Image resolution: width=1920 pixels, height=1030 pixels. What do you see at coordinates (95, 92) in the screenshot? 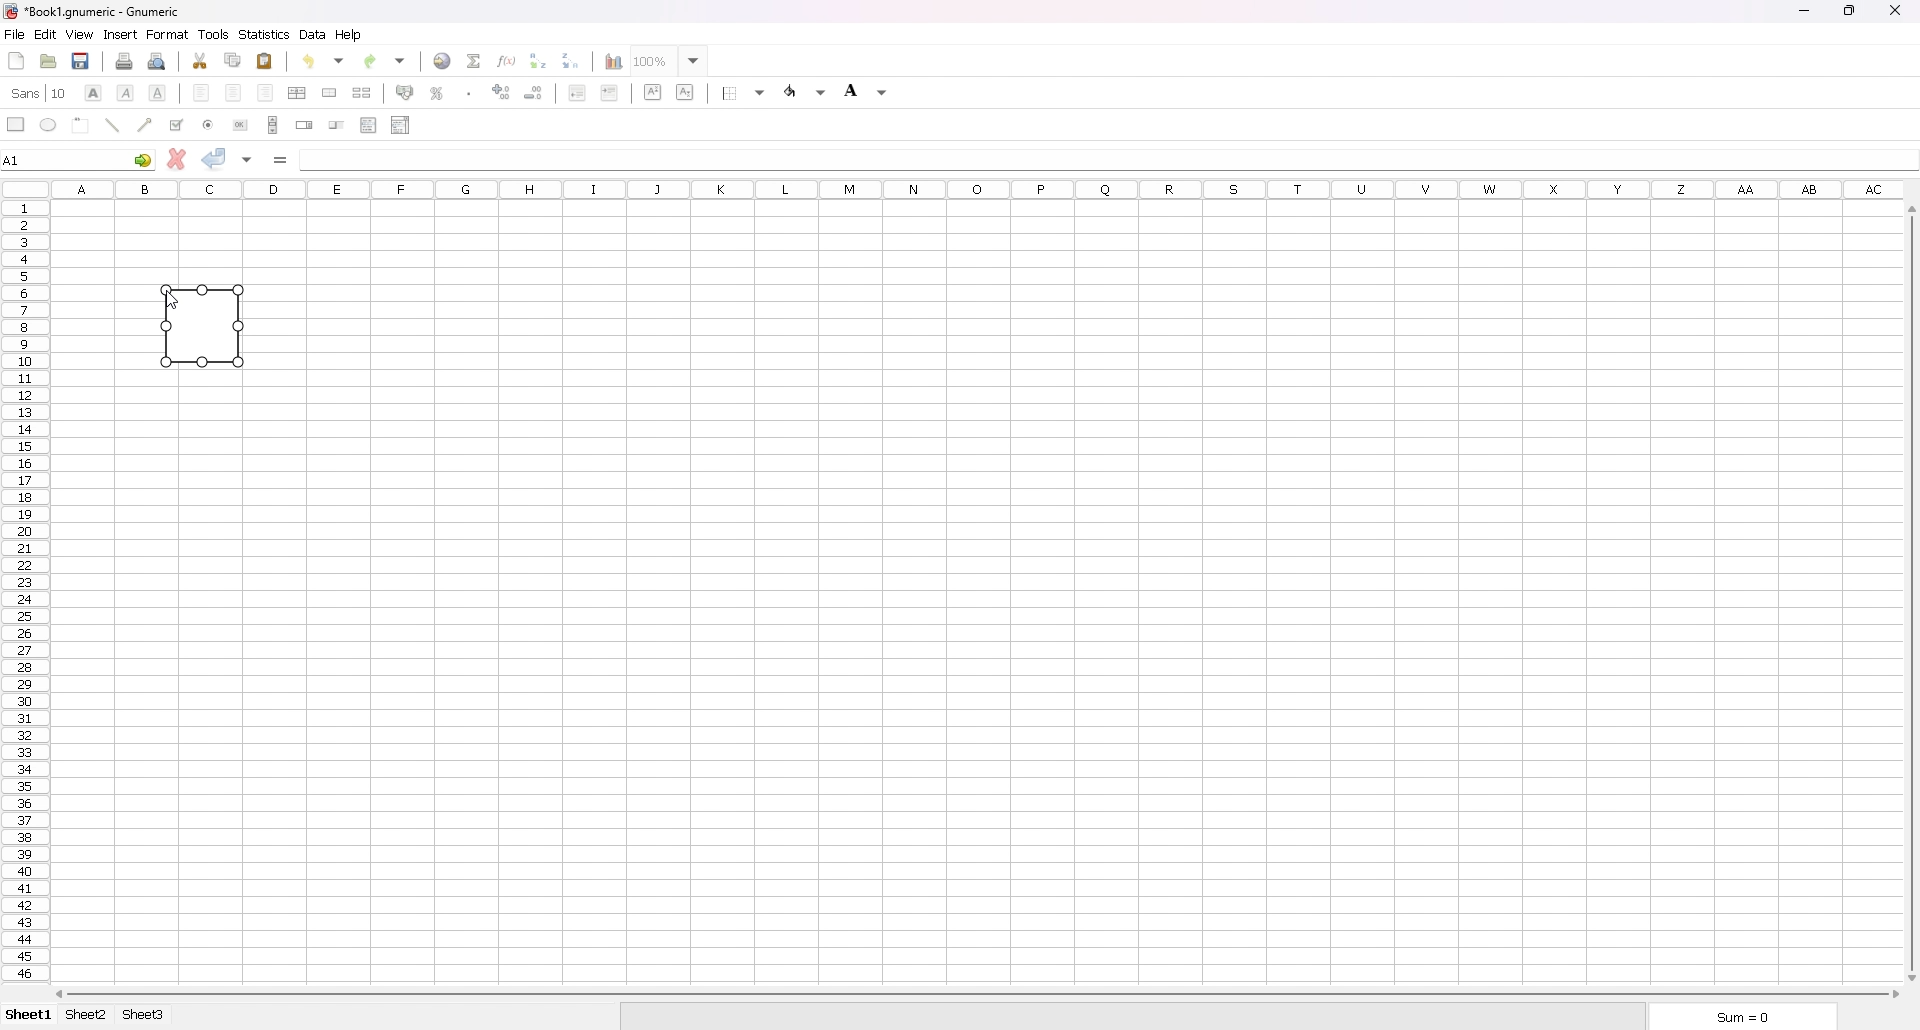
I see `bold` at bounding box center [95, 92].